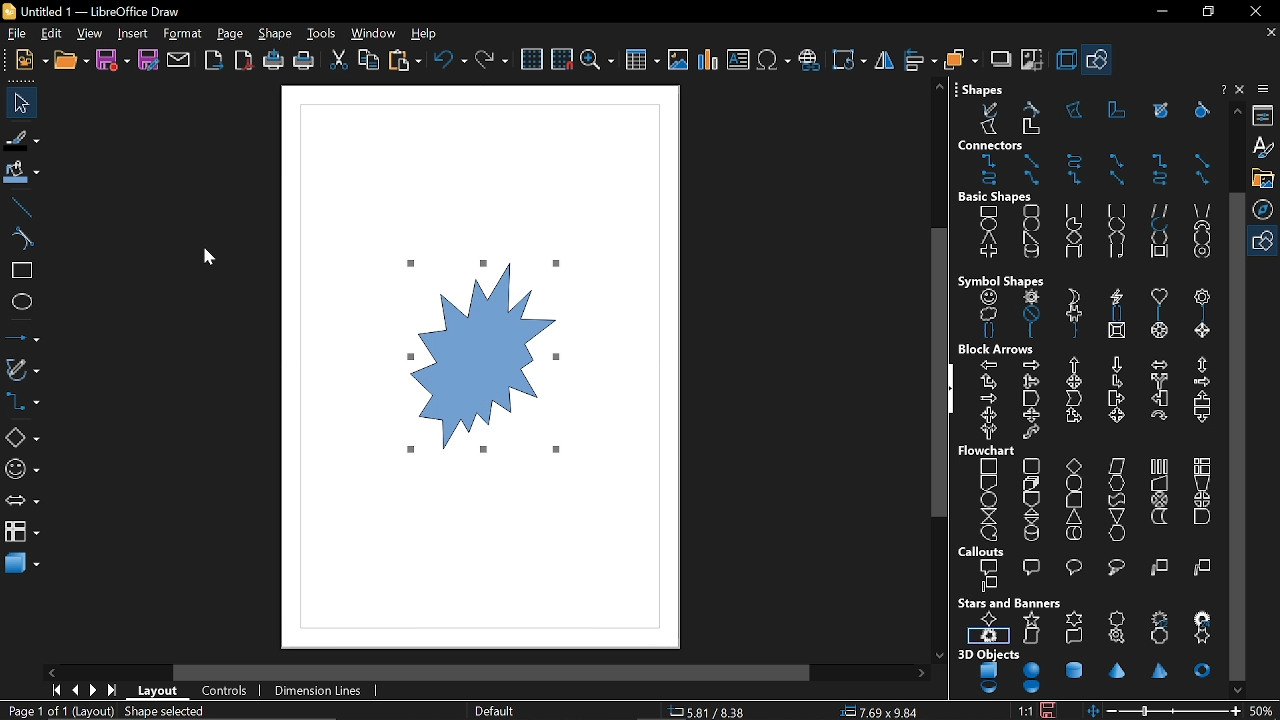 The height and width of the screenshot is (720, 1280). Describe the element at coordinates (17, 35) in the screenshot. I see `File` at that location.